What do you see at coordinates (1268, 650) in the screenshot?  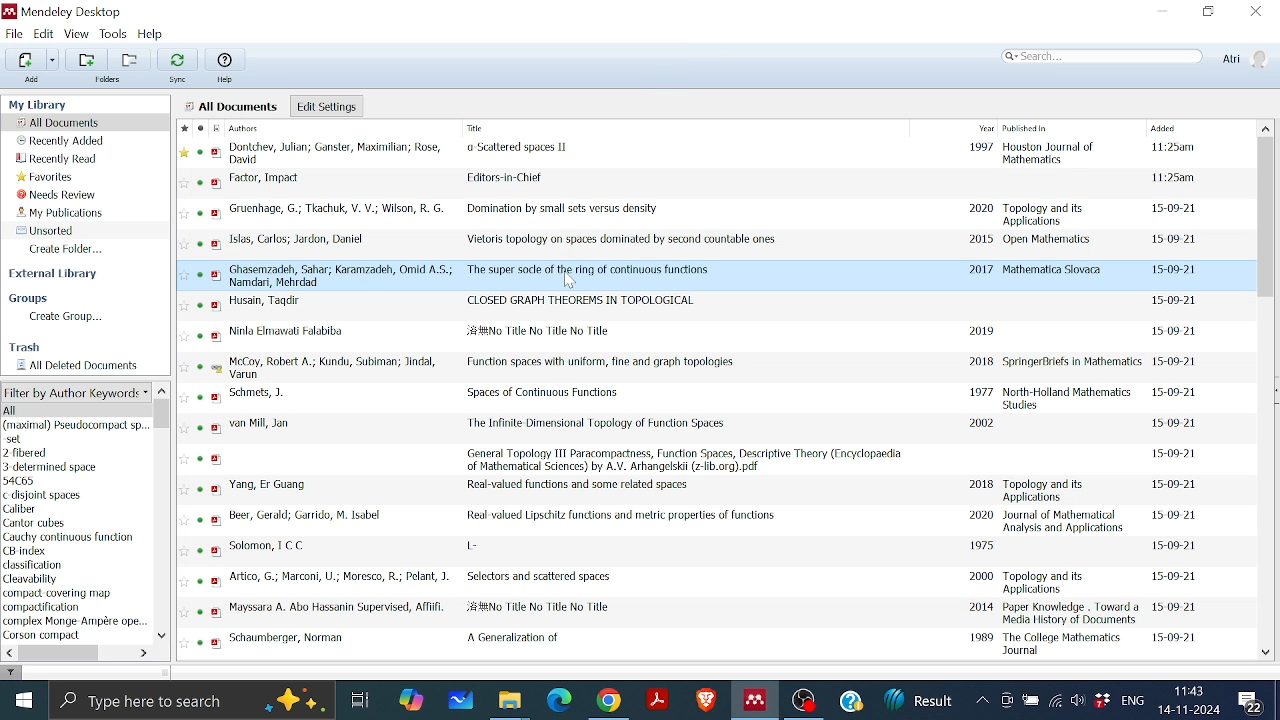 I see `Move down in all files` at bounding box center [1268, 650].